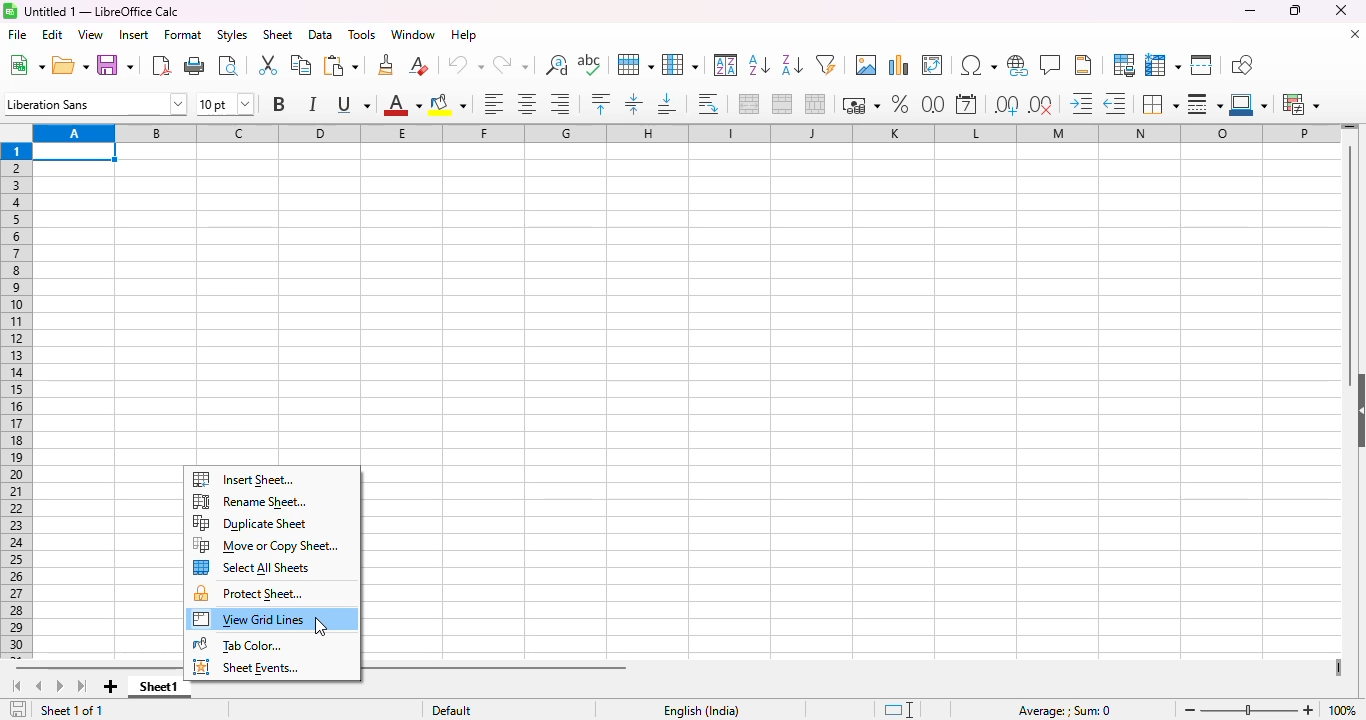  I want to click on align center, so click(527, 104).